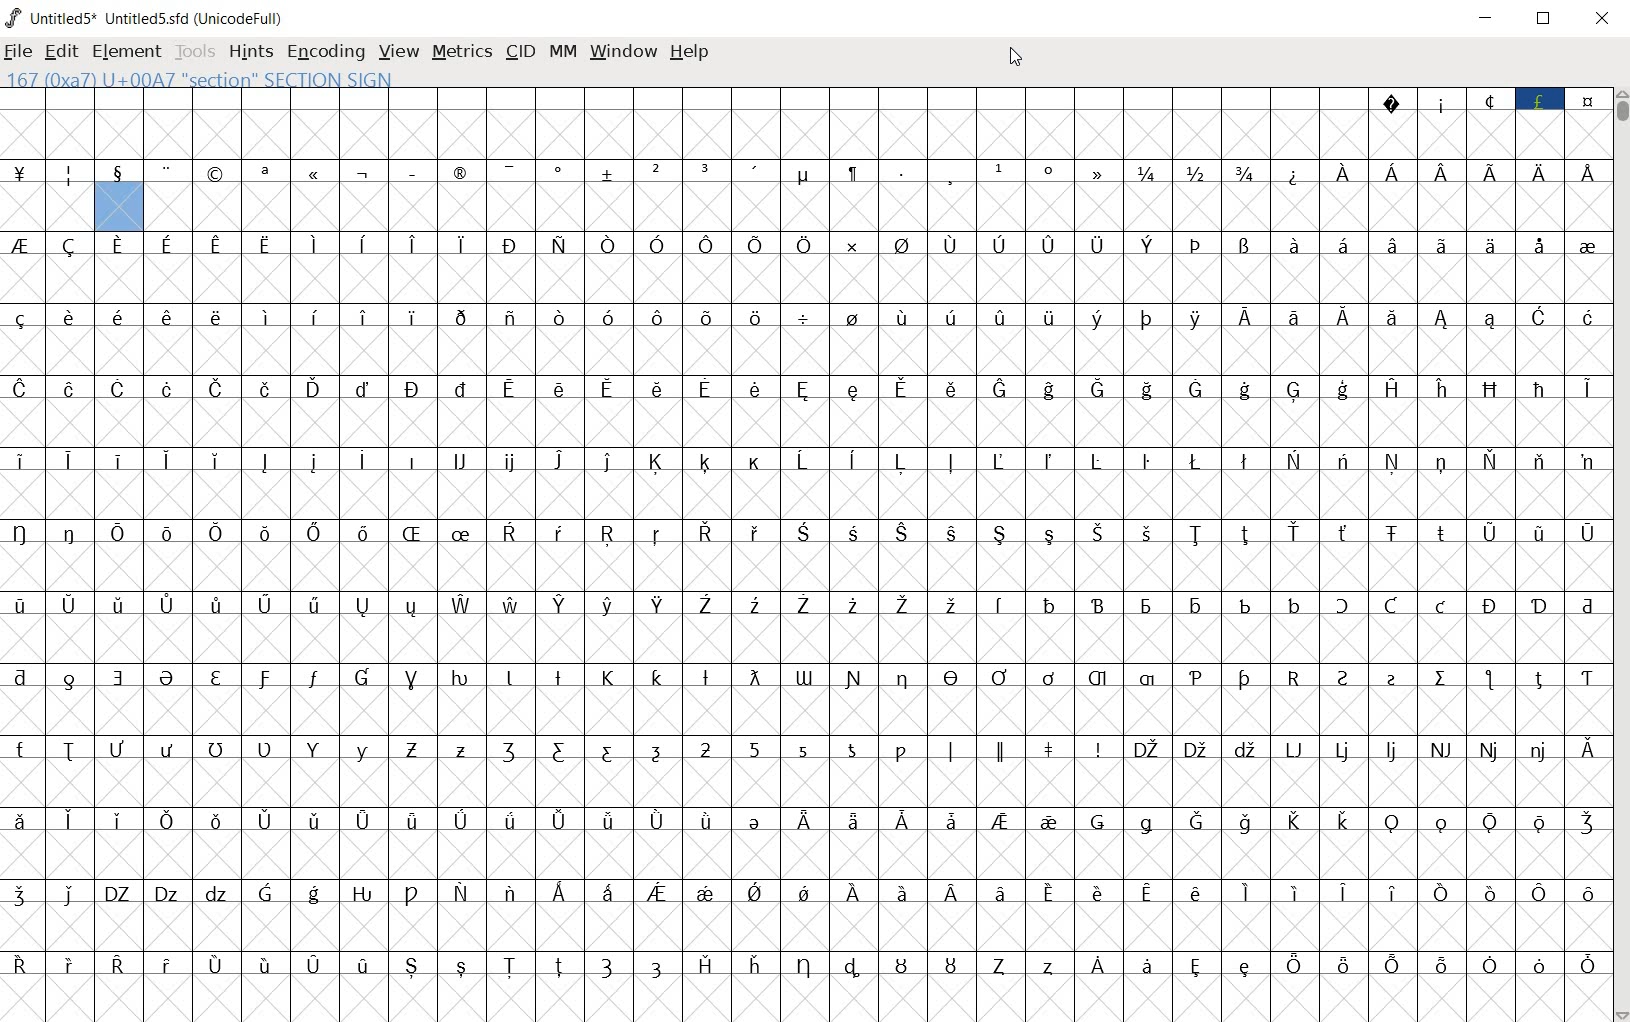  What do you see at coordinates (802, 316) in the screenshot?
I see `special letters` at bounding box center [802, 316].